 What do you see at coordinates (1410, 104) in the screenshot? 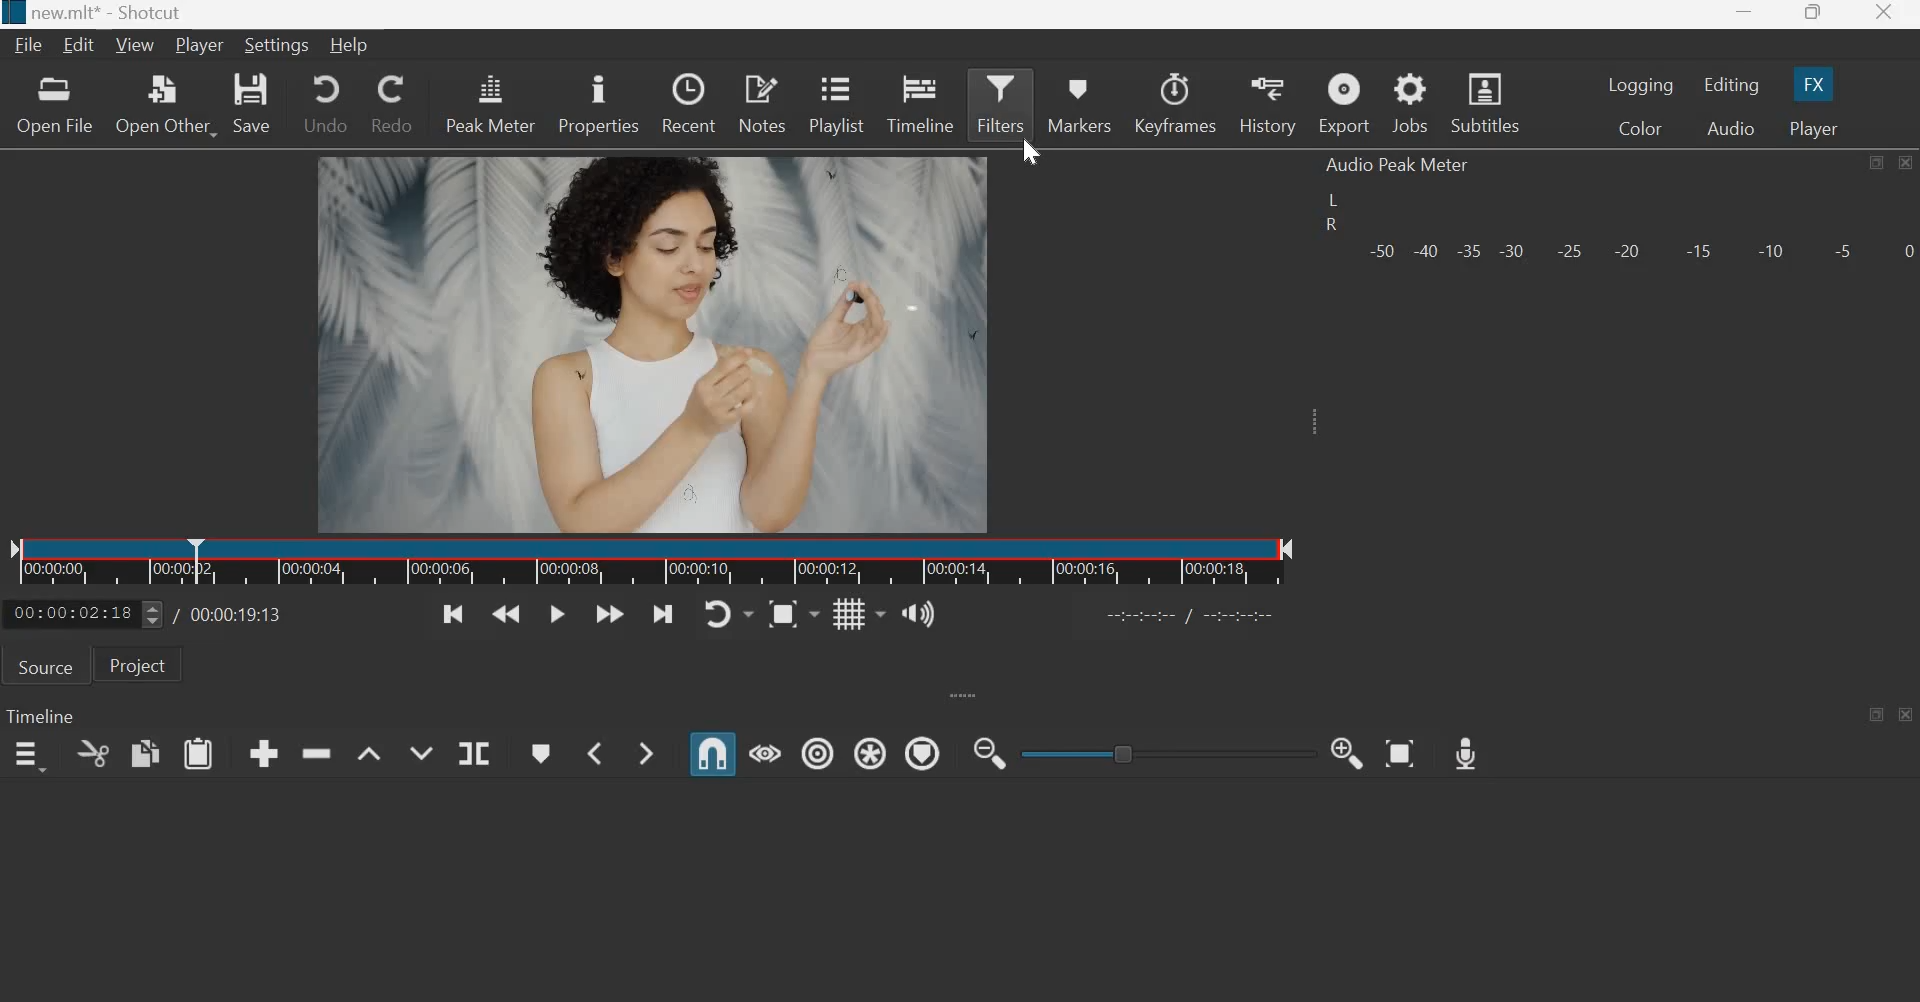
I see `Jobs` at bounding box center [1410, 104].